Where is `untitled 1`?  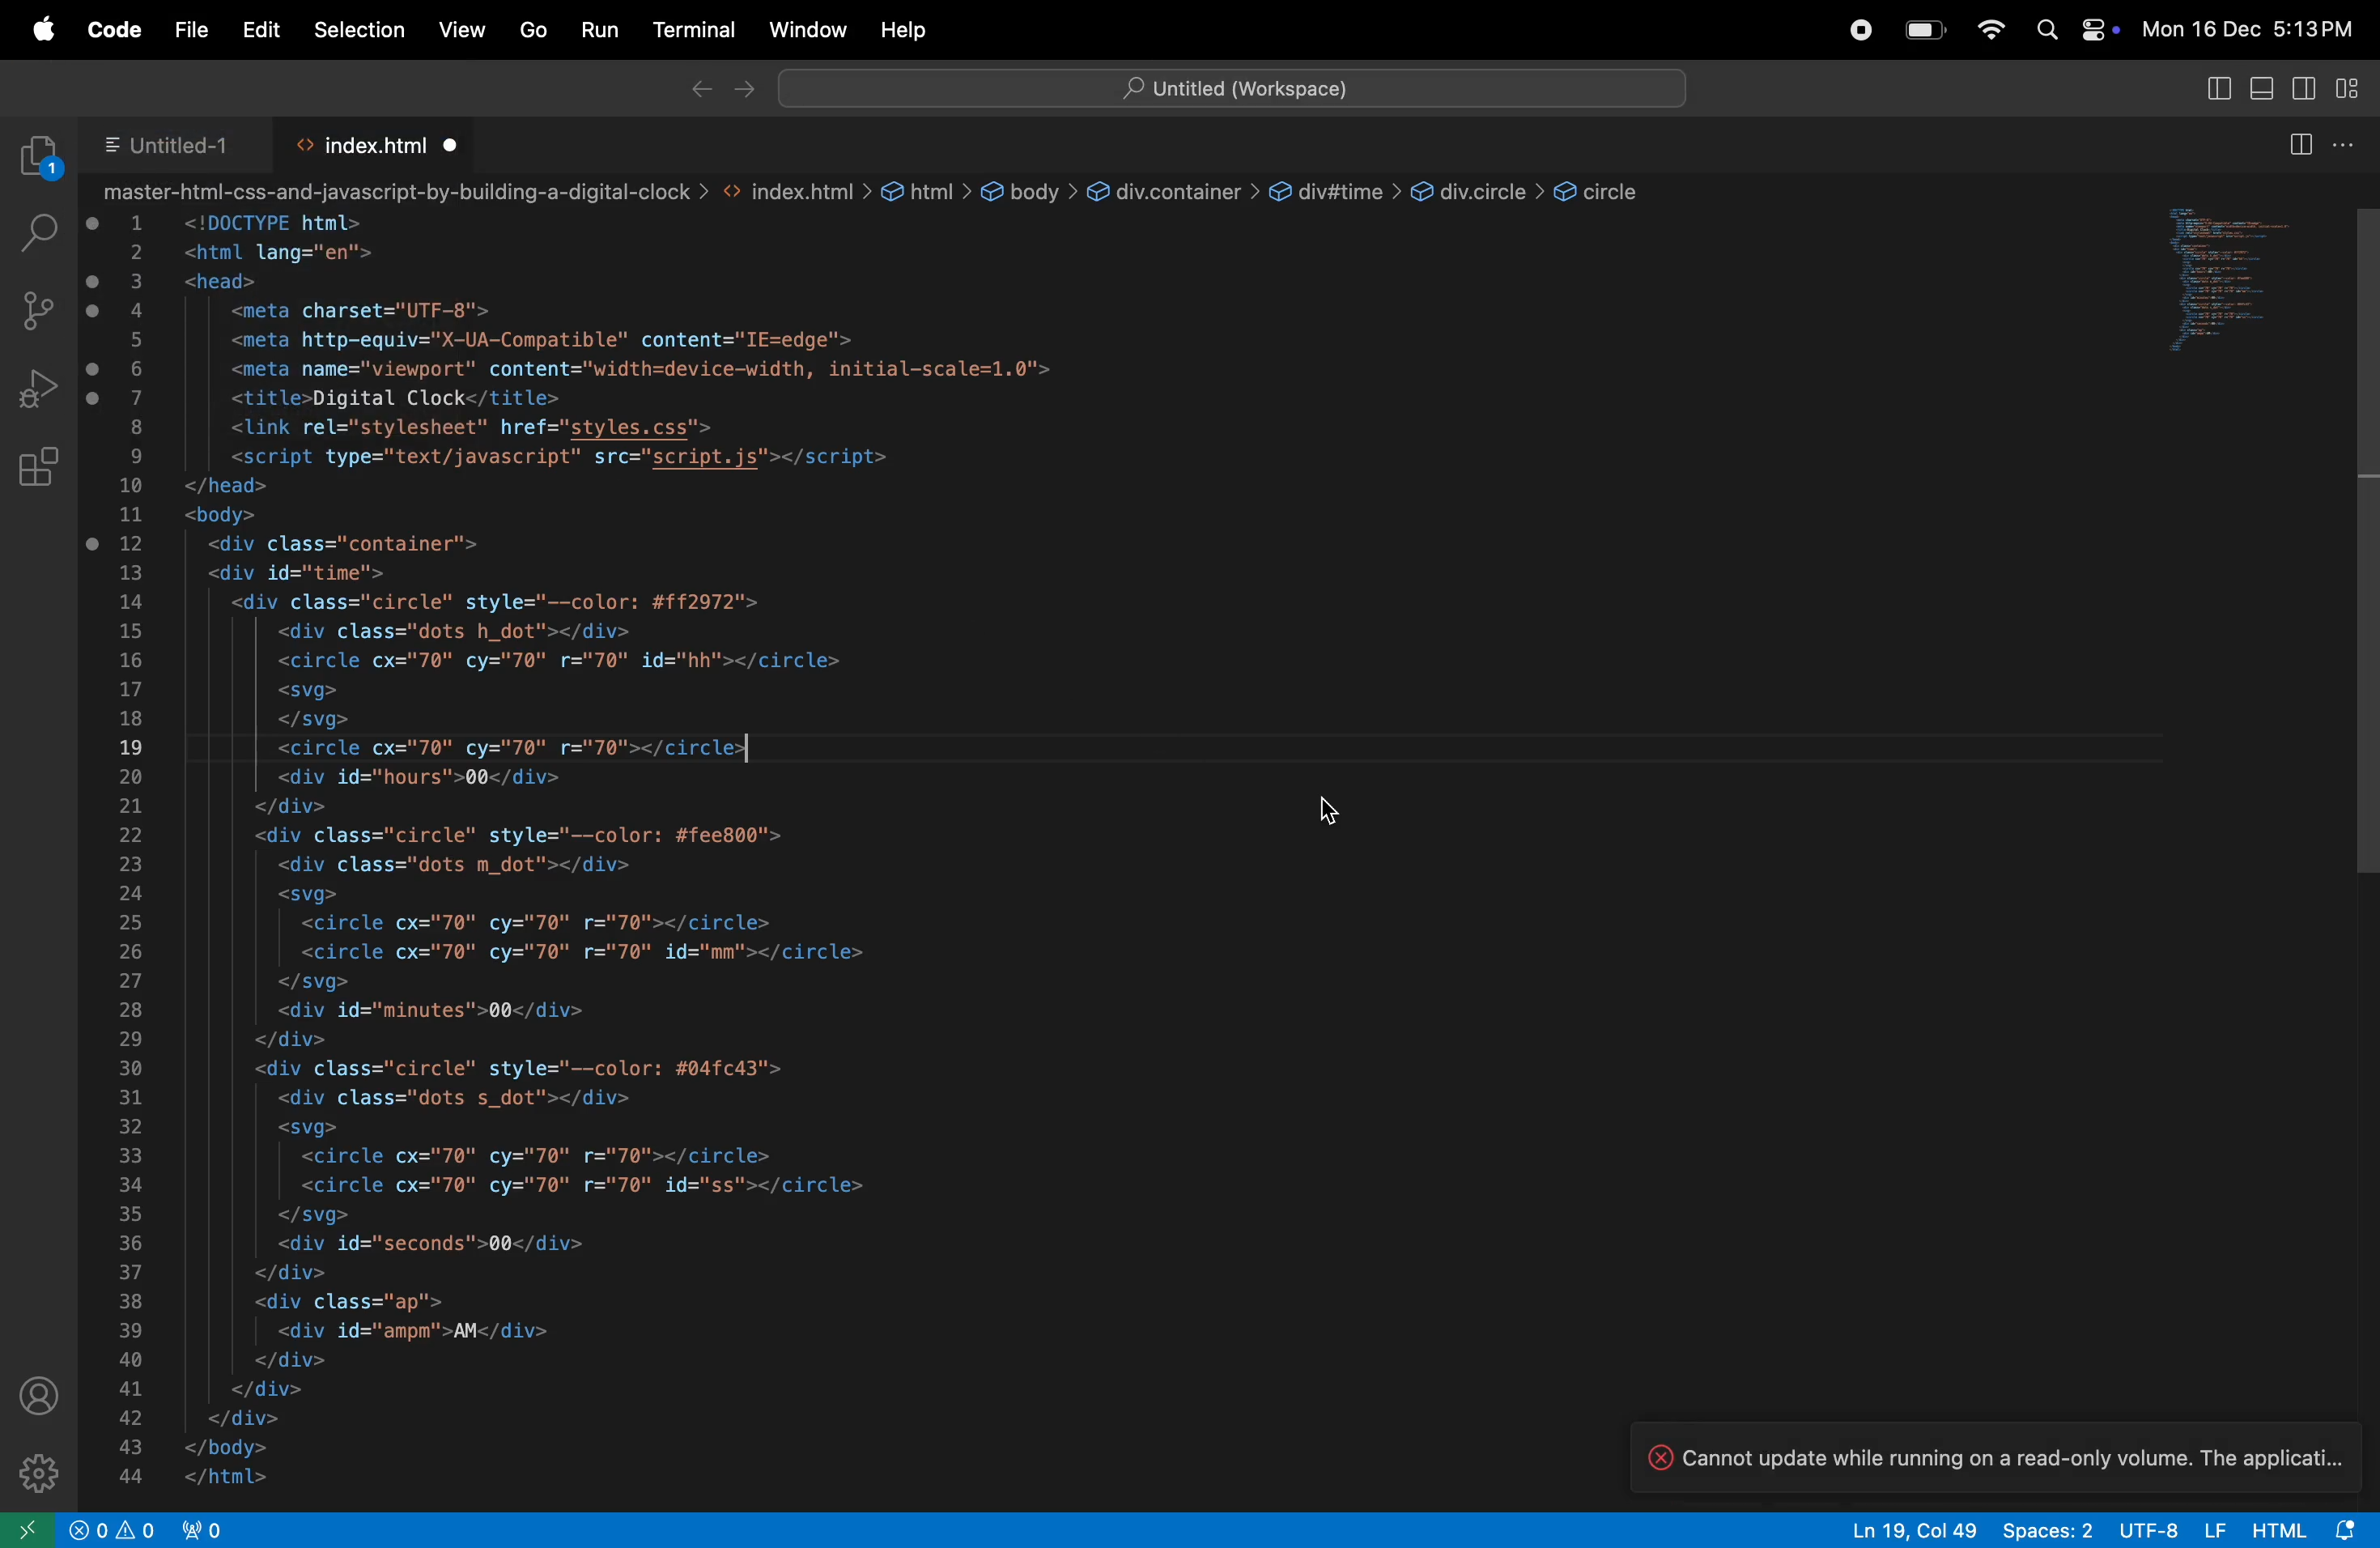
untitled 1 is located at coordinates (175, 142).